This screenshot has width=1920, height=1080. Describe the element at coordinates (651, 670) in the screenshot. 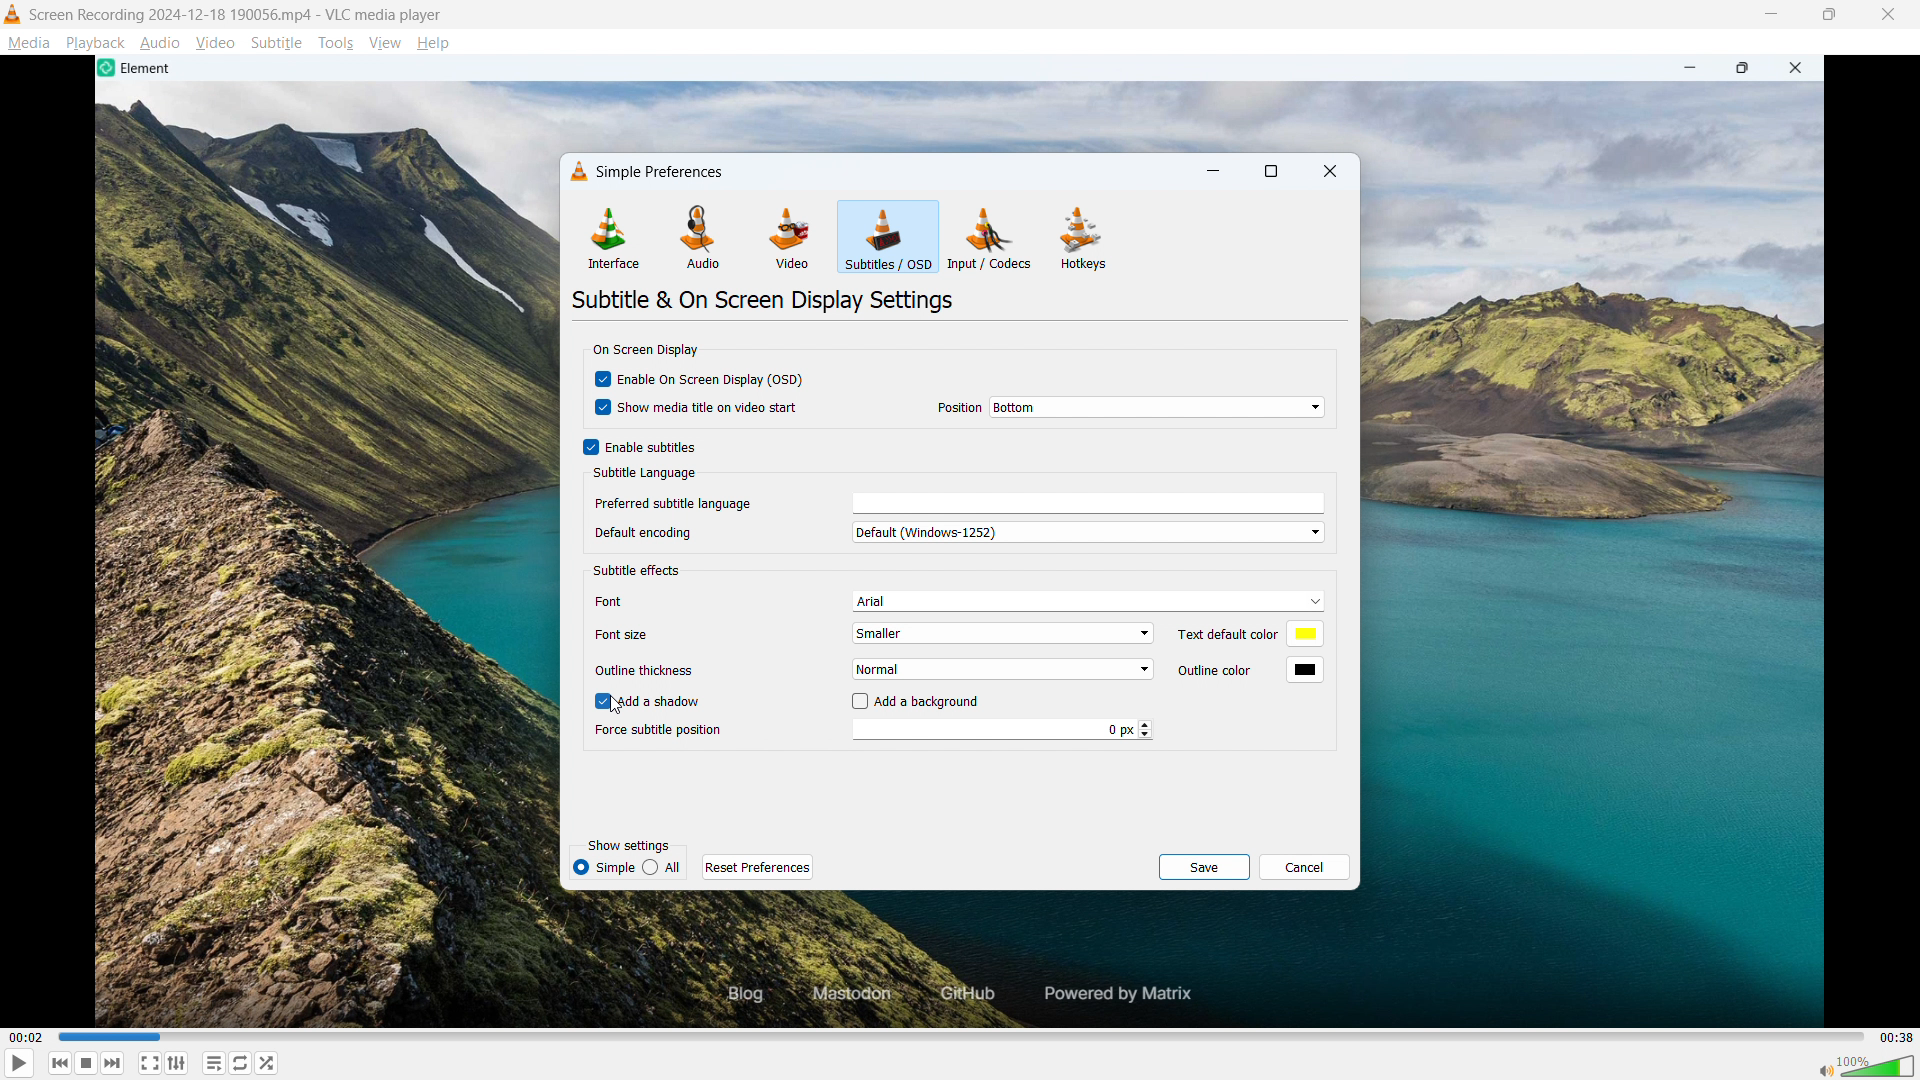

I see `outline thickness` at that location.